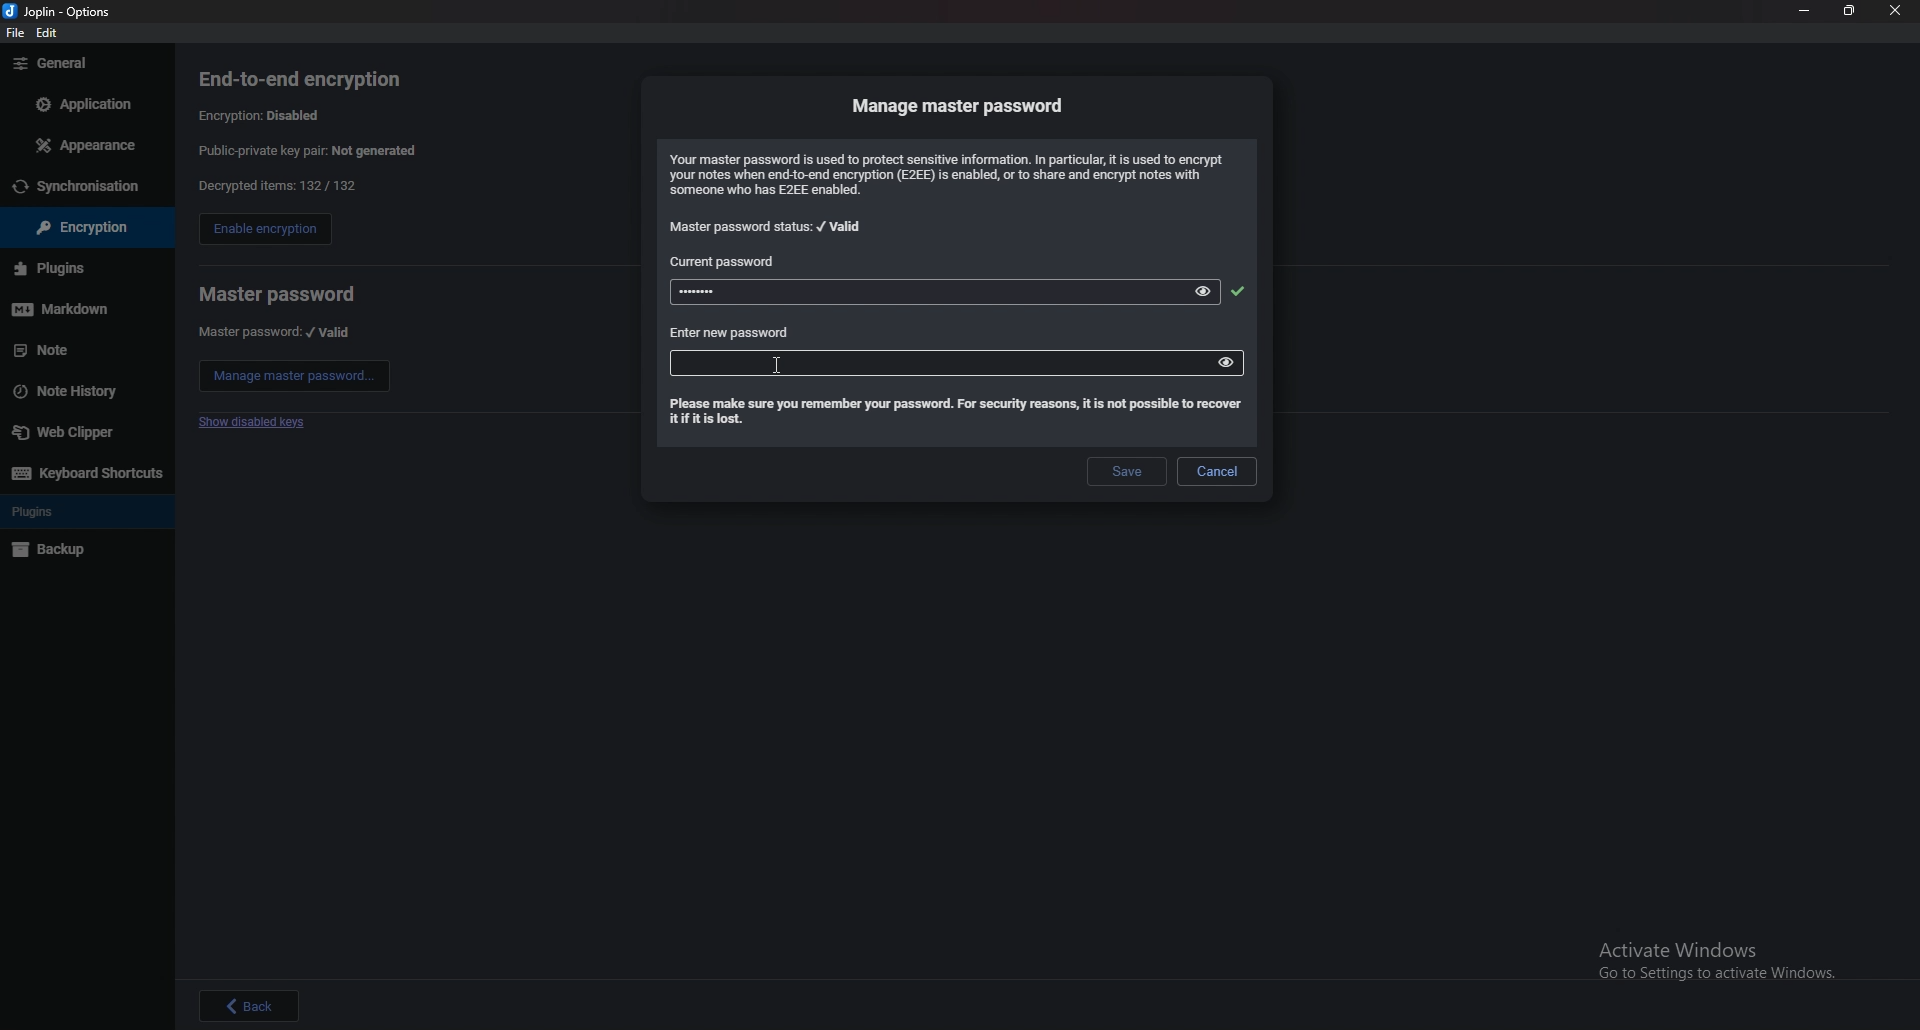  What do you see at coordinates (1205, 291) in the screenshot?
I see `view` at bounding box center [1205, 291].